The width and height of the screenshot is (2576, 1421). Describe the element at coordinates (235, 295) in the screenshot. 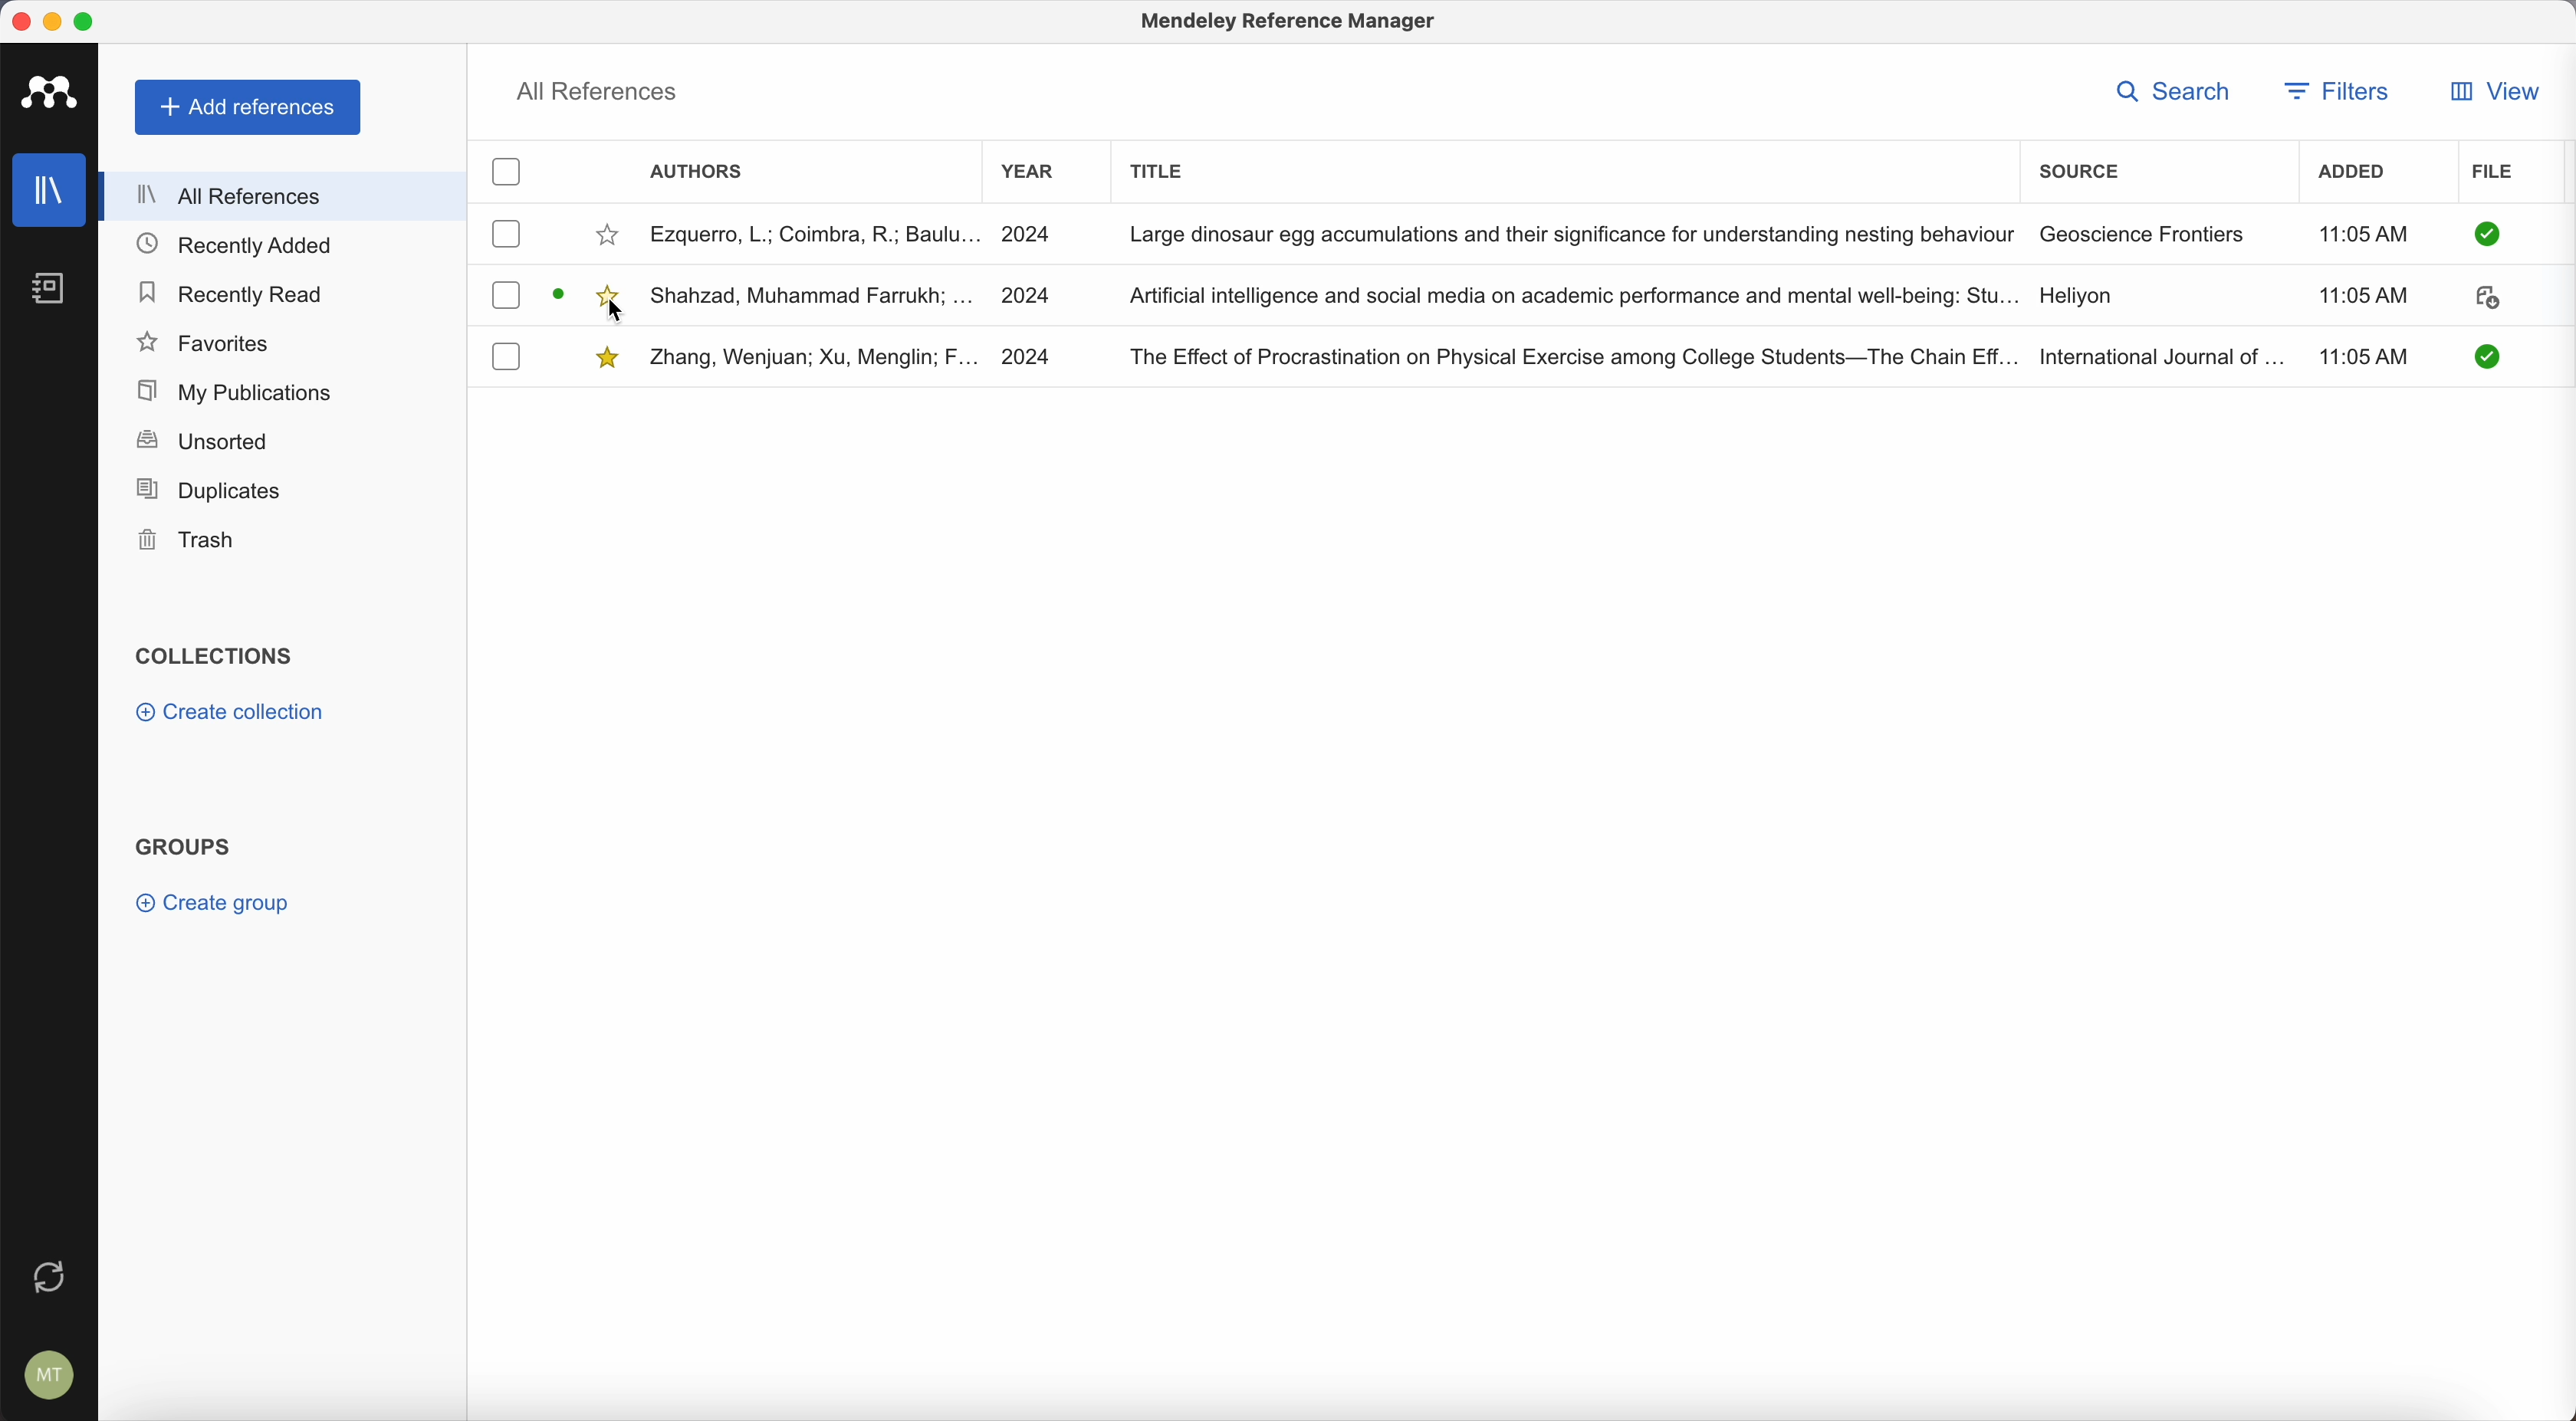

I see `recently read` at that location.